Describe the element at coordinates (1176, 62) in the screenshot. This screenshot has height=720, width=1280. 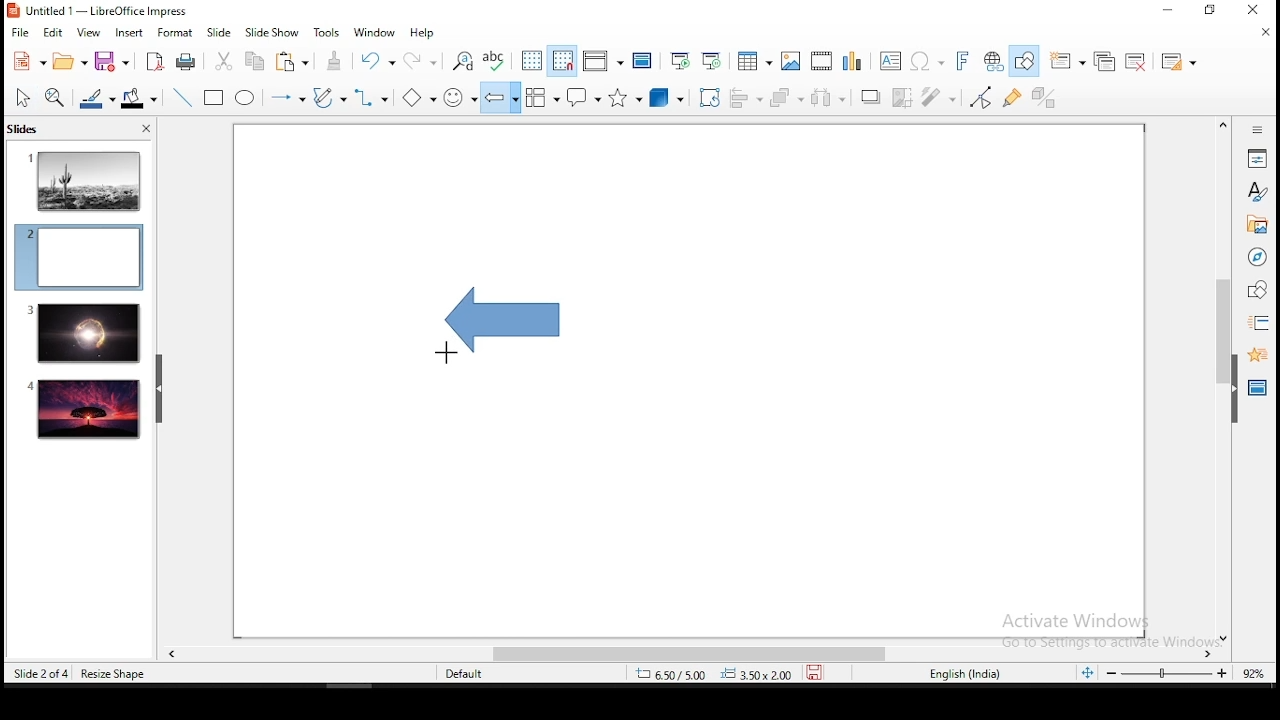
I see `slide layout` at that location.